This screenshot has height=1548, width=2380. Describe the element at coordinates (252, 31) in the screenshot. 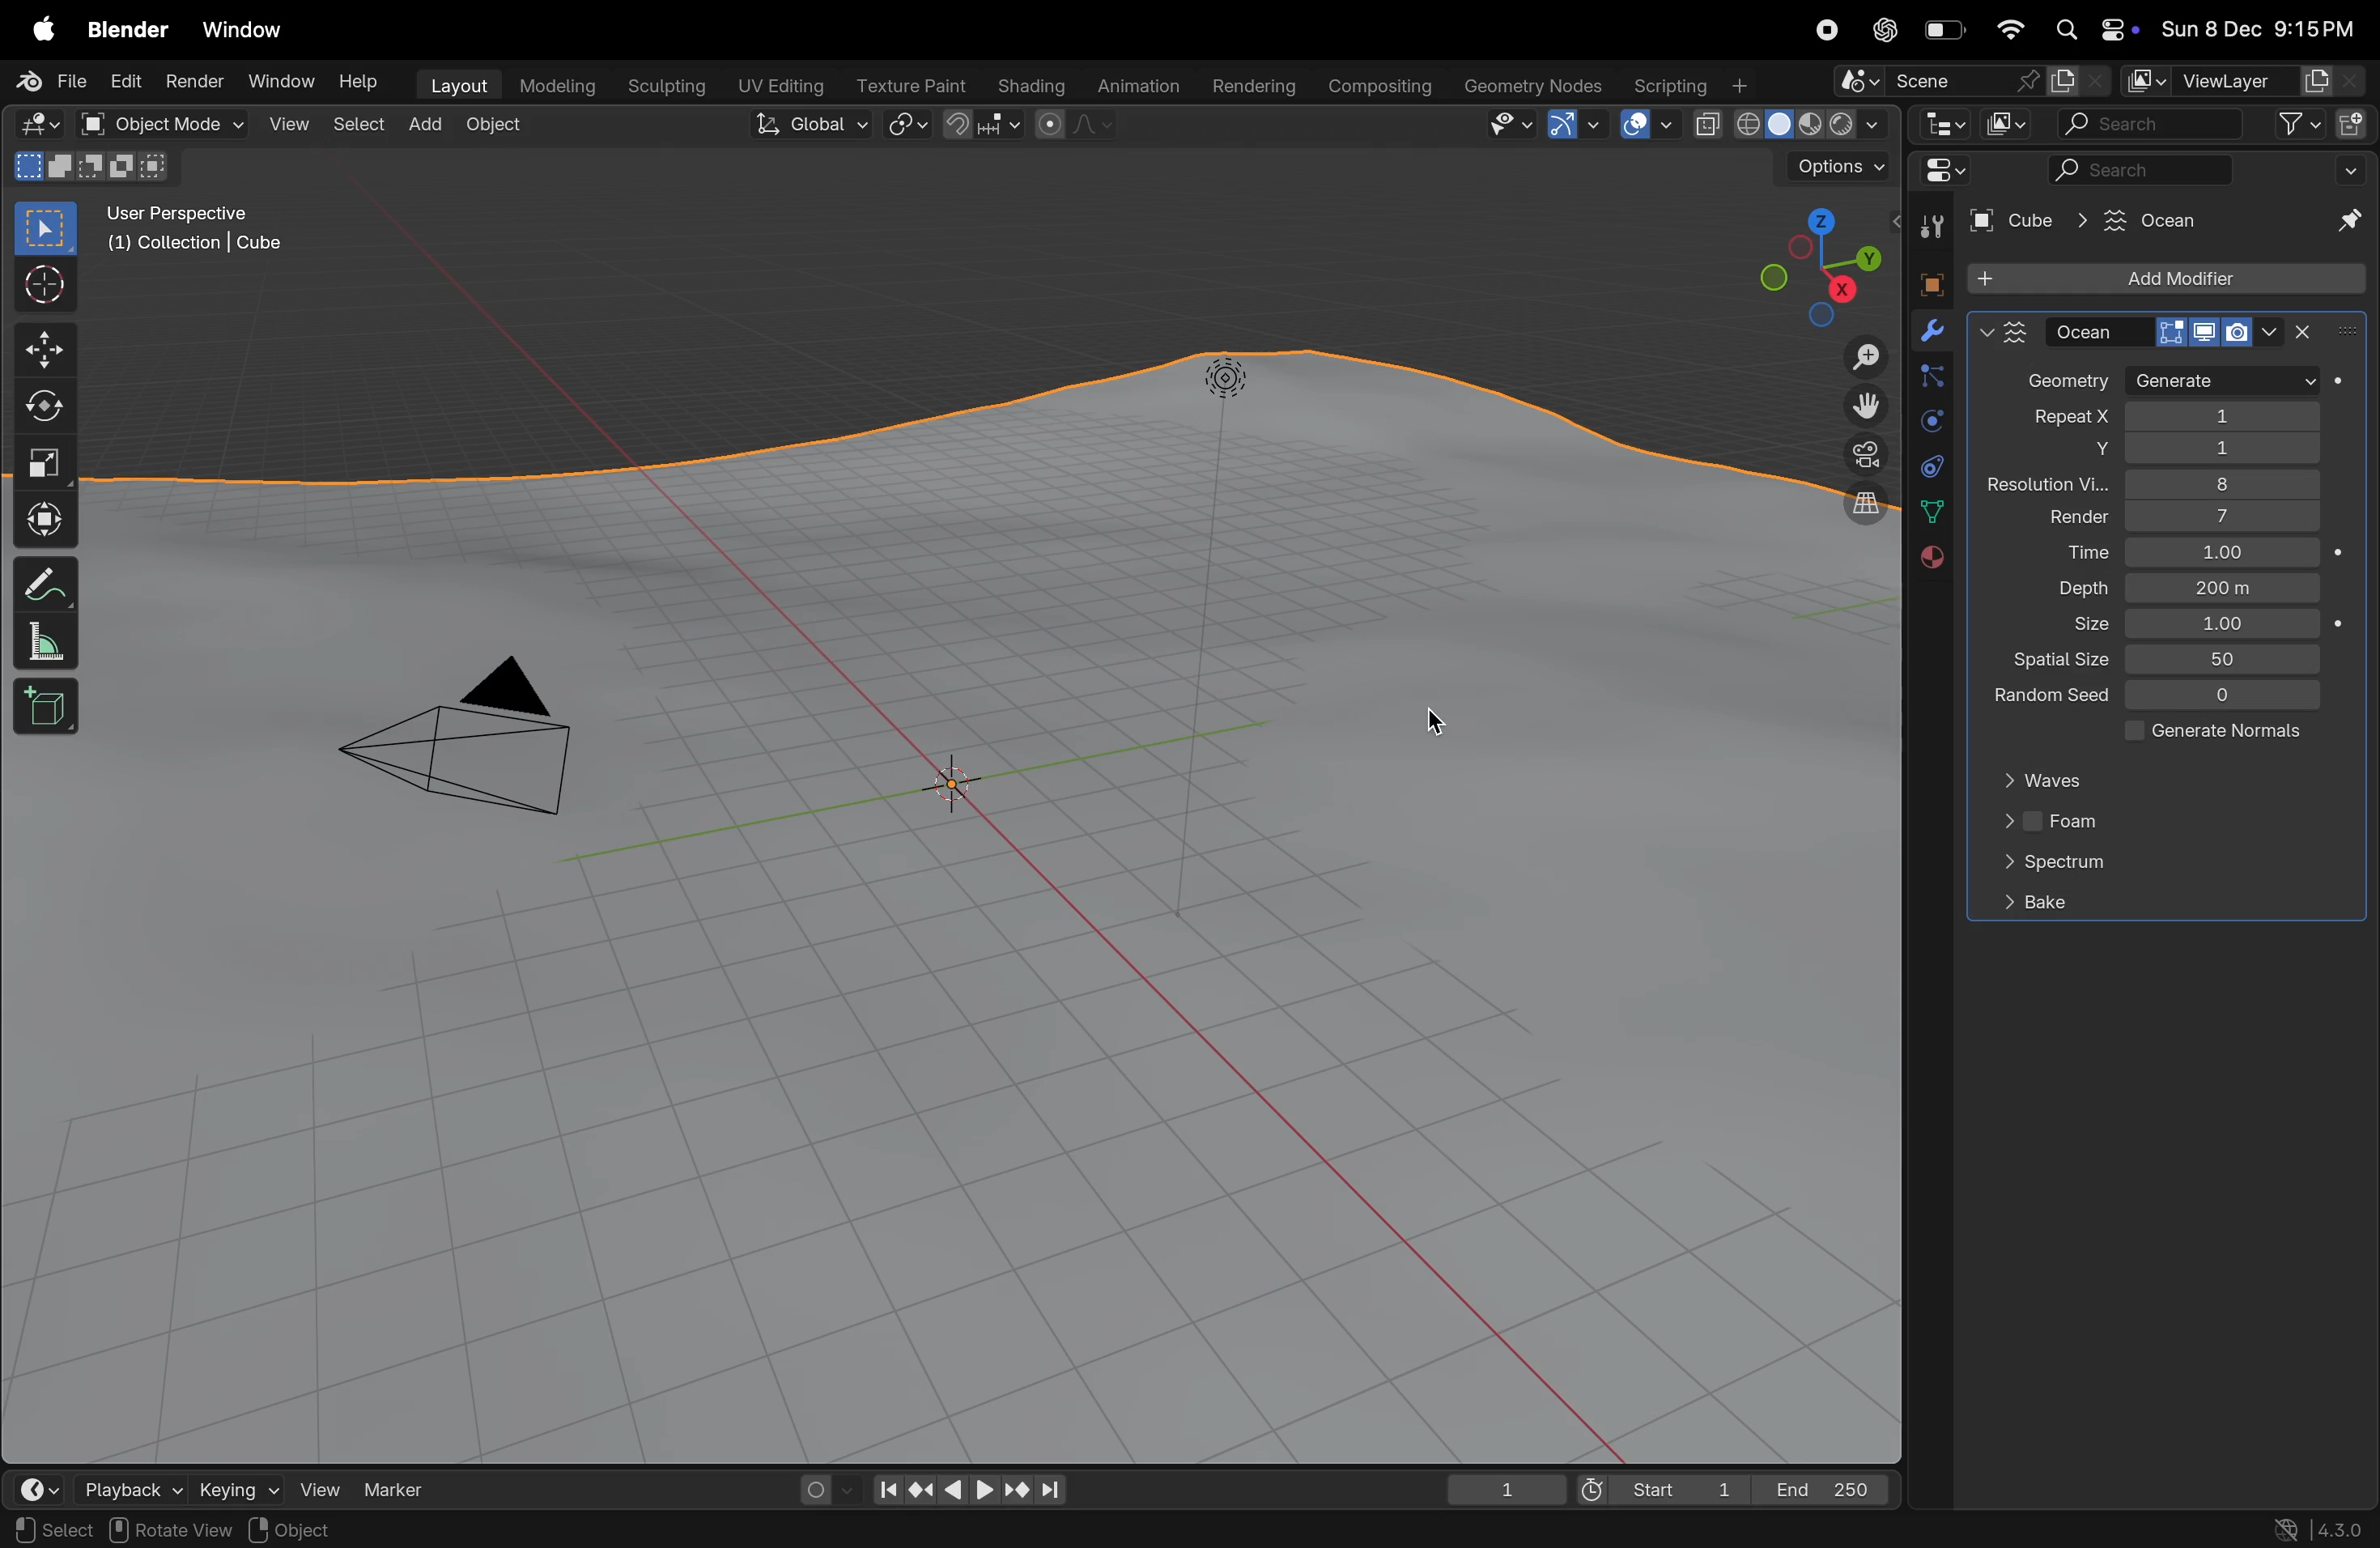

I see `window` at that location.